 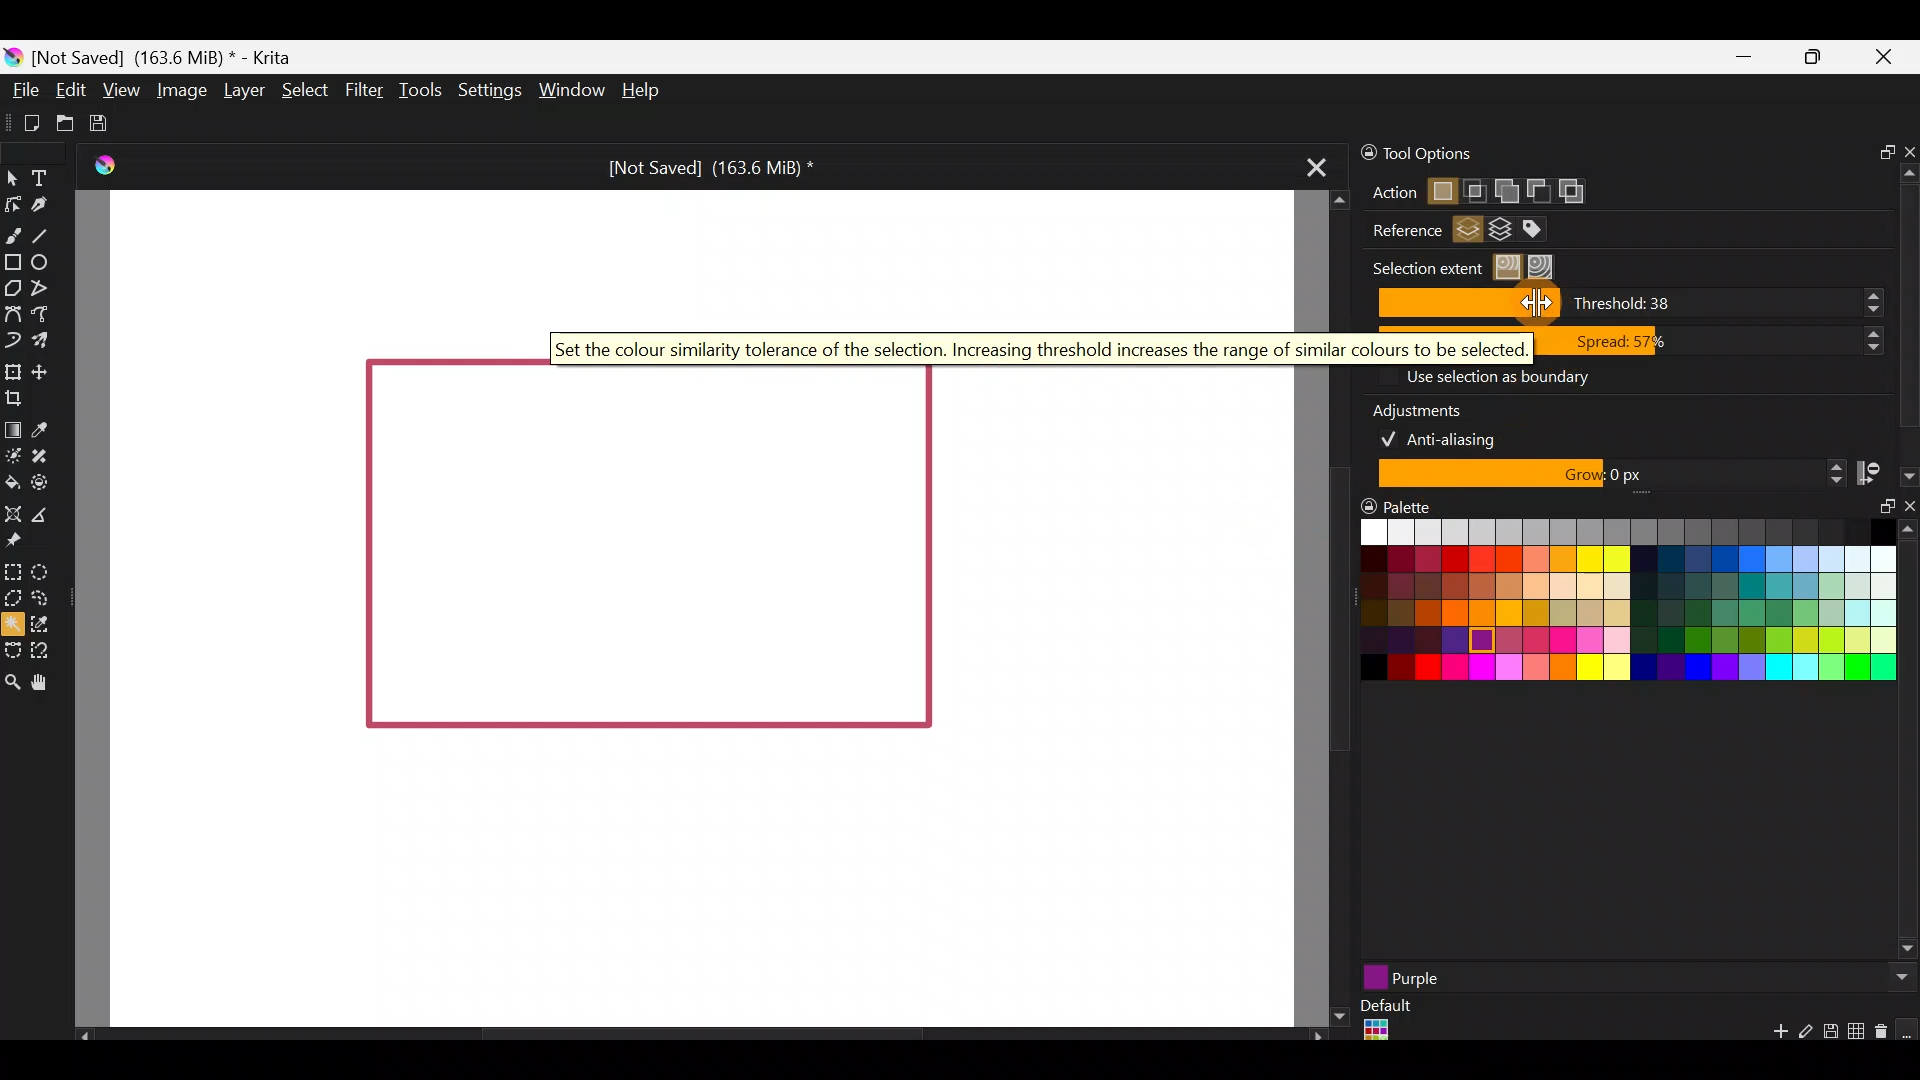 I want to click on File, so click(x=26, y=89).